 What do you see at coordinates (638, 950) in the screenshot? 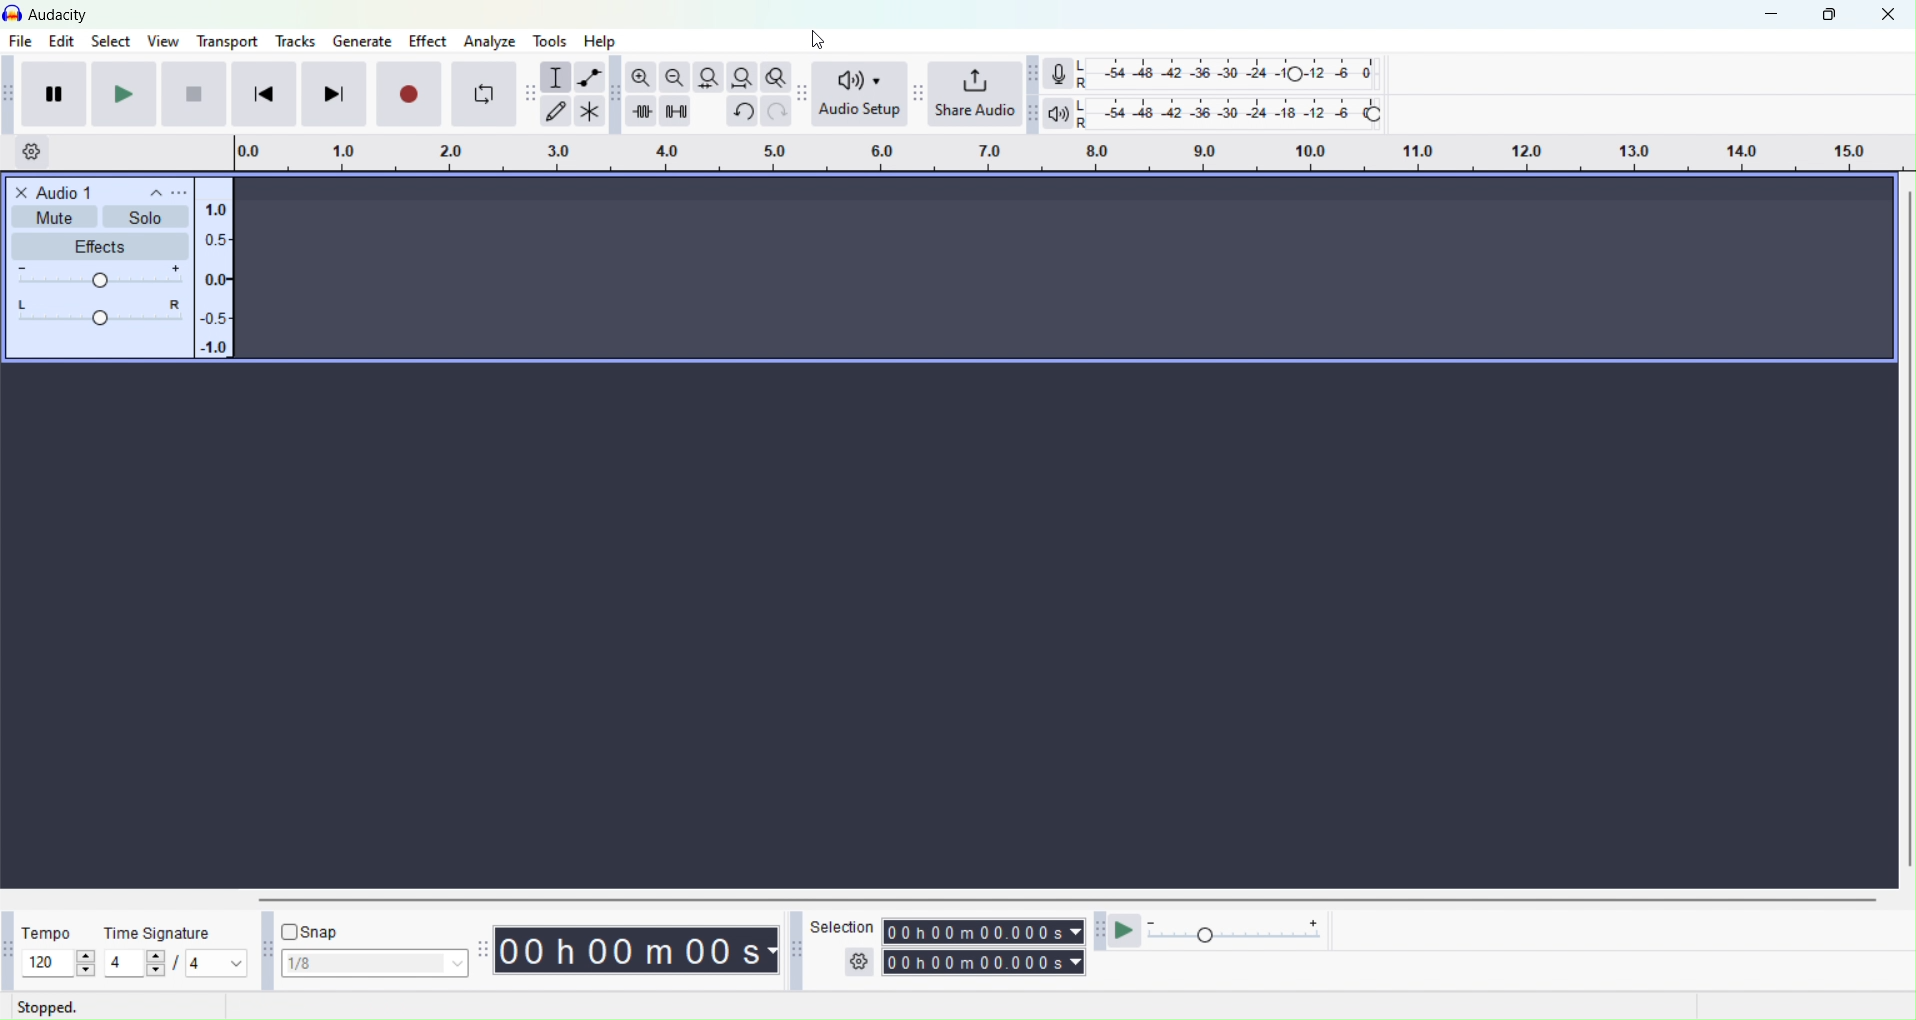
I see `Timing of track` at bounding box center [638, 950].